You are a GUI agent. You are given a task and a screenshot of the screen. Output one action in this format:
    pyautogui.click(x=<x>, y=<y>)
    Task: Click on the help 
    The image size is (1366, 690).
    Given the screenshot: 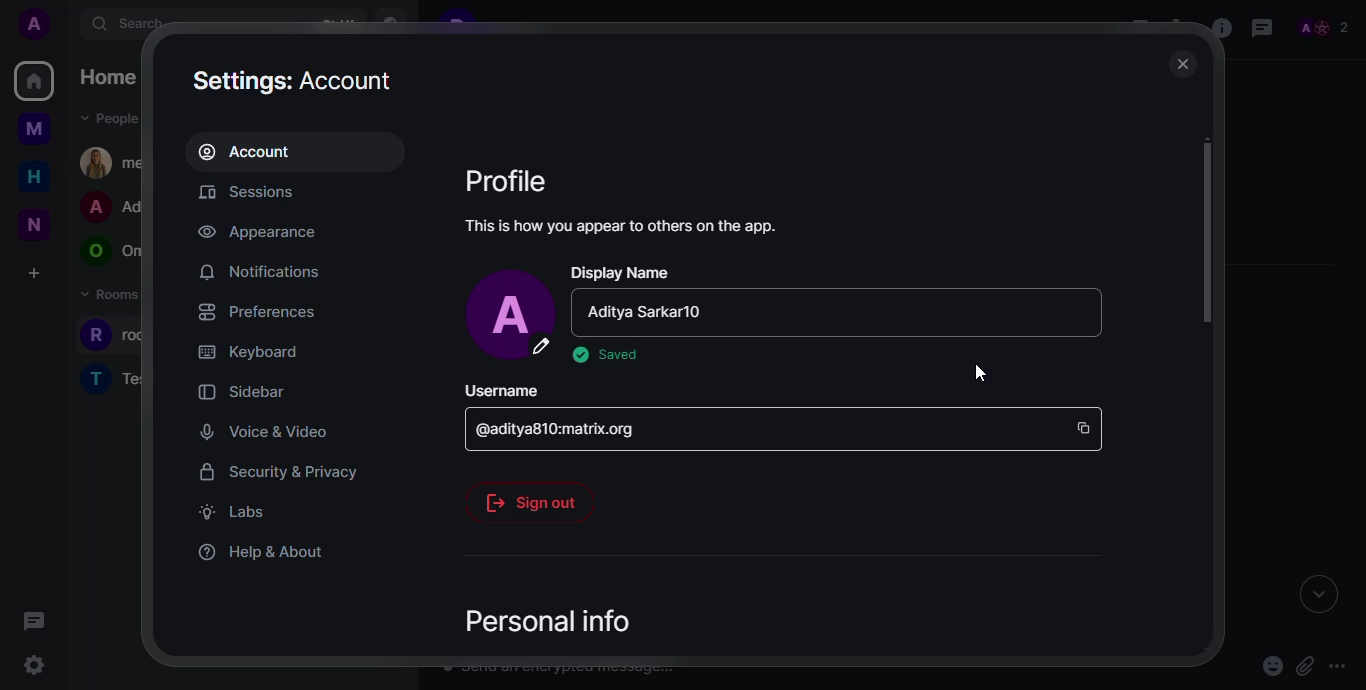 What is the action you would take?
    pyautogui.click(x=262, y=551)
    